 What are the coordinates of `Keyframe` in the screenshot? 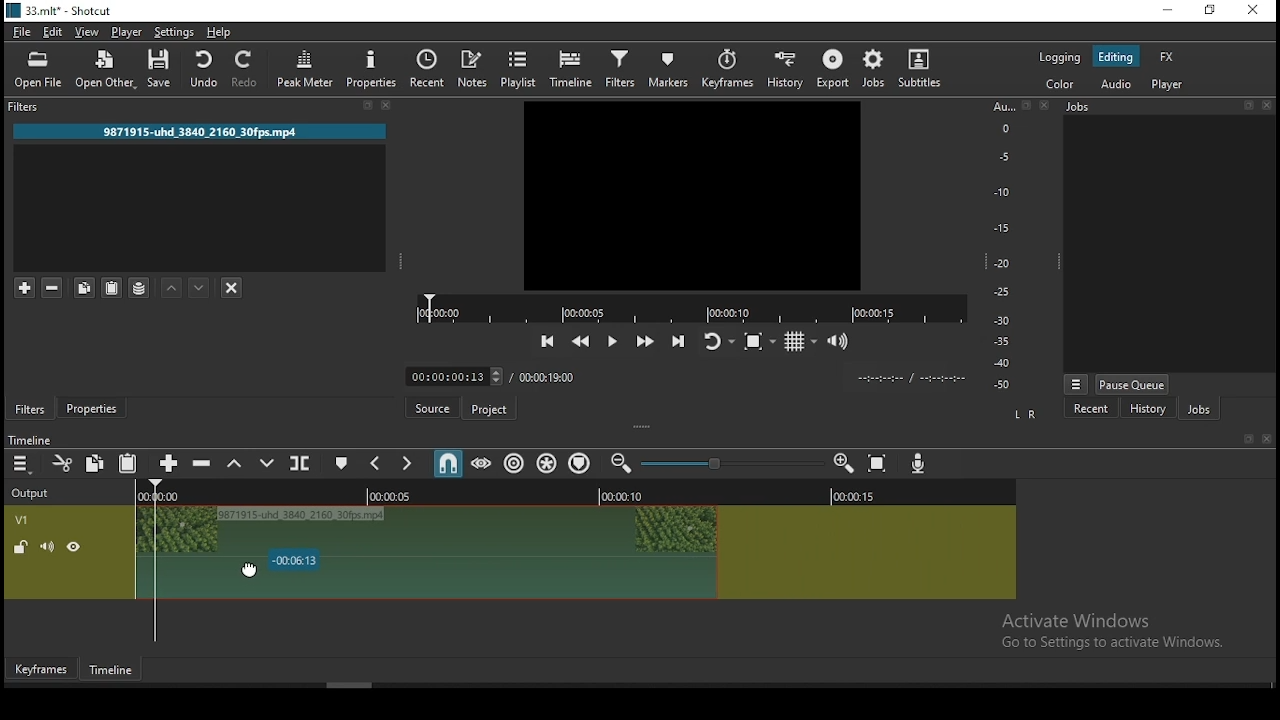 It's located at (43, 670).